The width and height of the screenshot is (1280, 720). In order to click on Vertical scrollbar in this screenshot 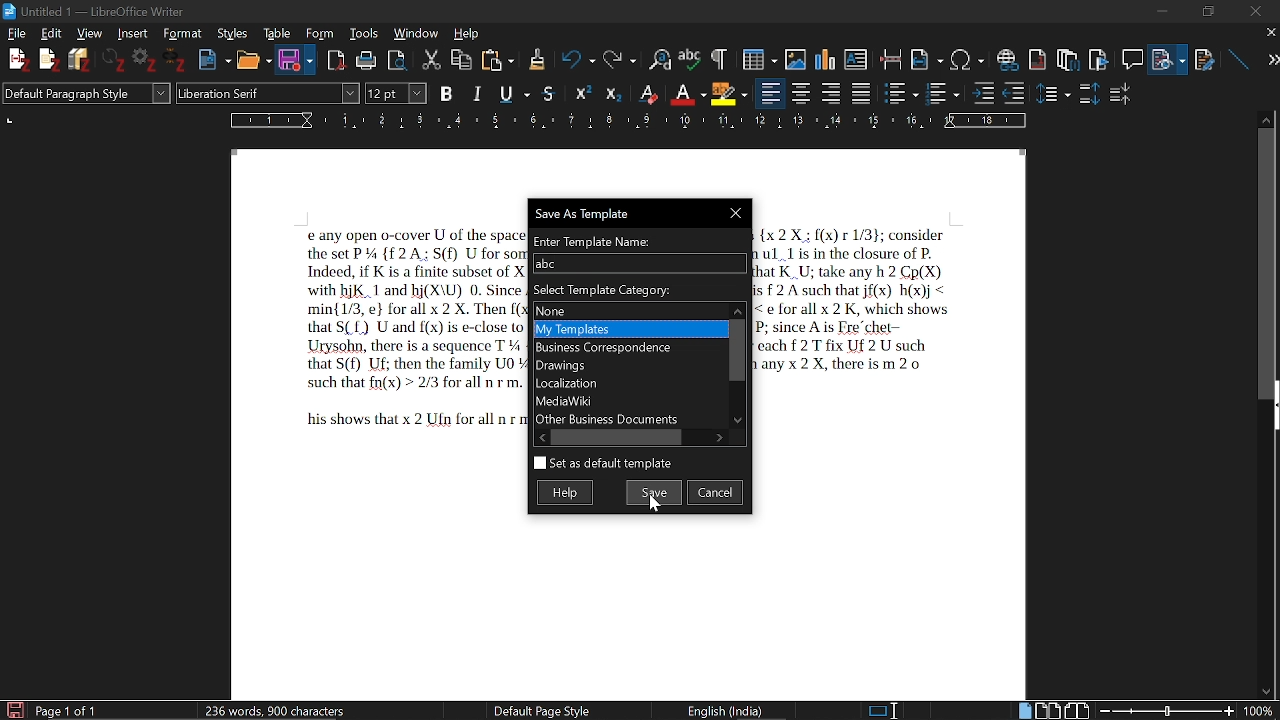, I will do `click(736, 348)`.